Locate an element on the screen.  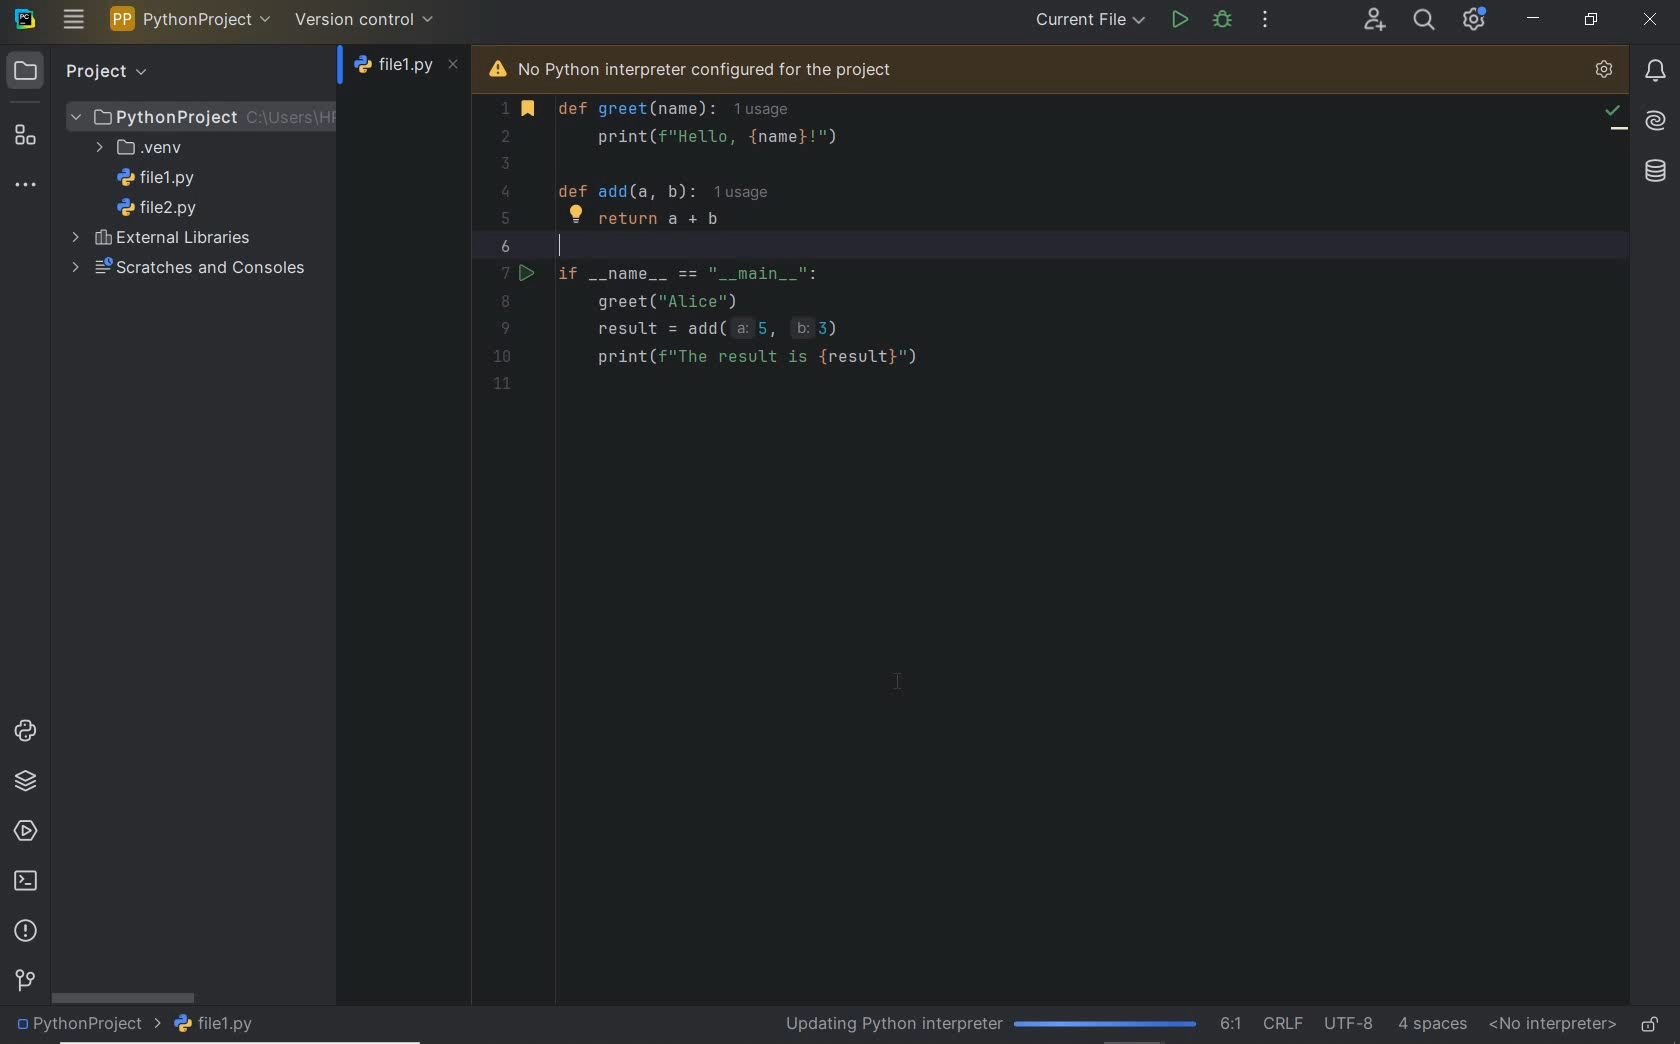
problems is located at coordinates (28, 932).